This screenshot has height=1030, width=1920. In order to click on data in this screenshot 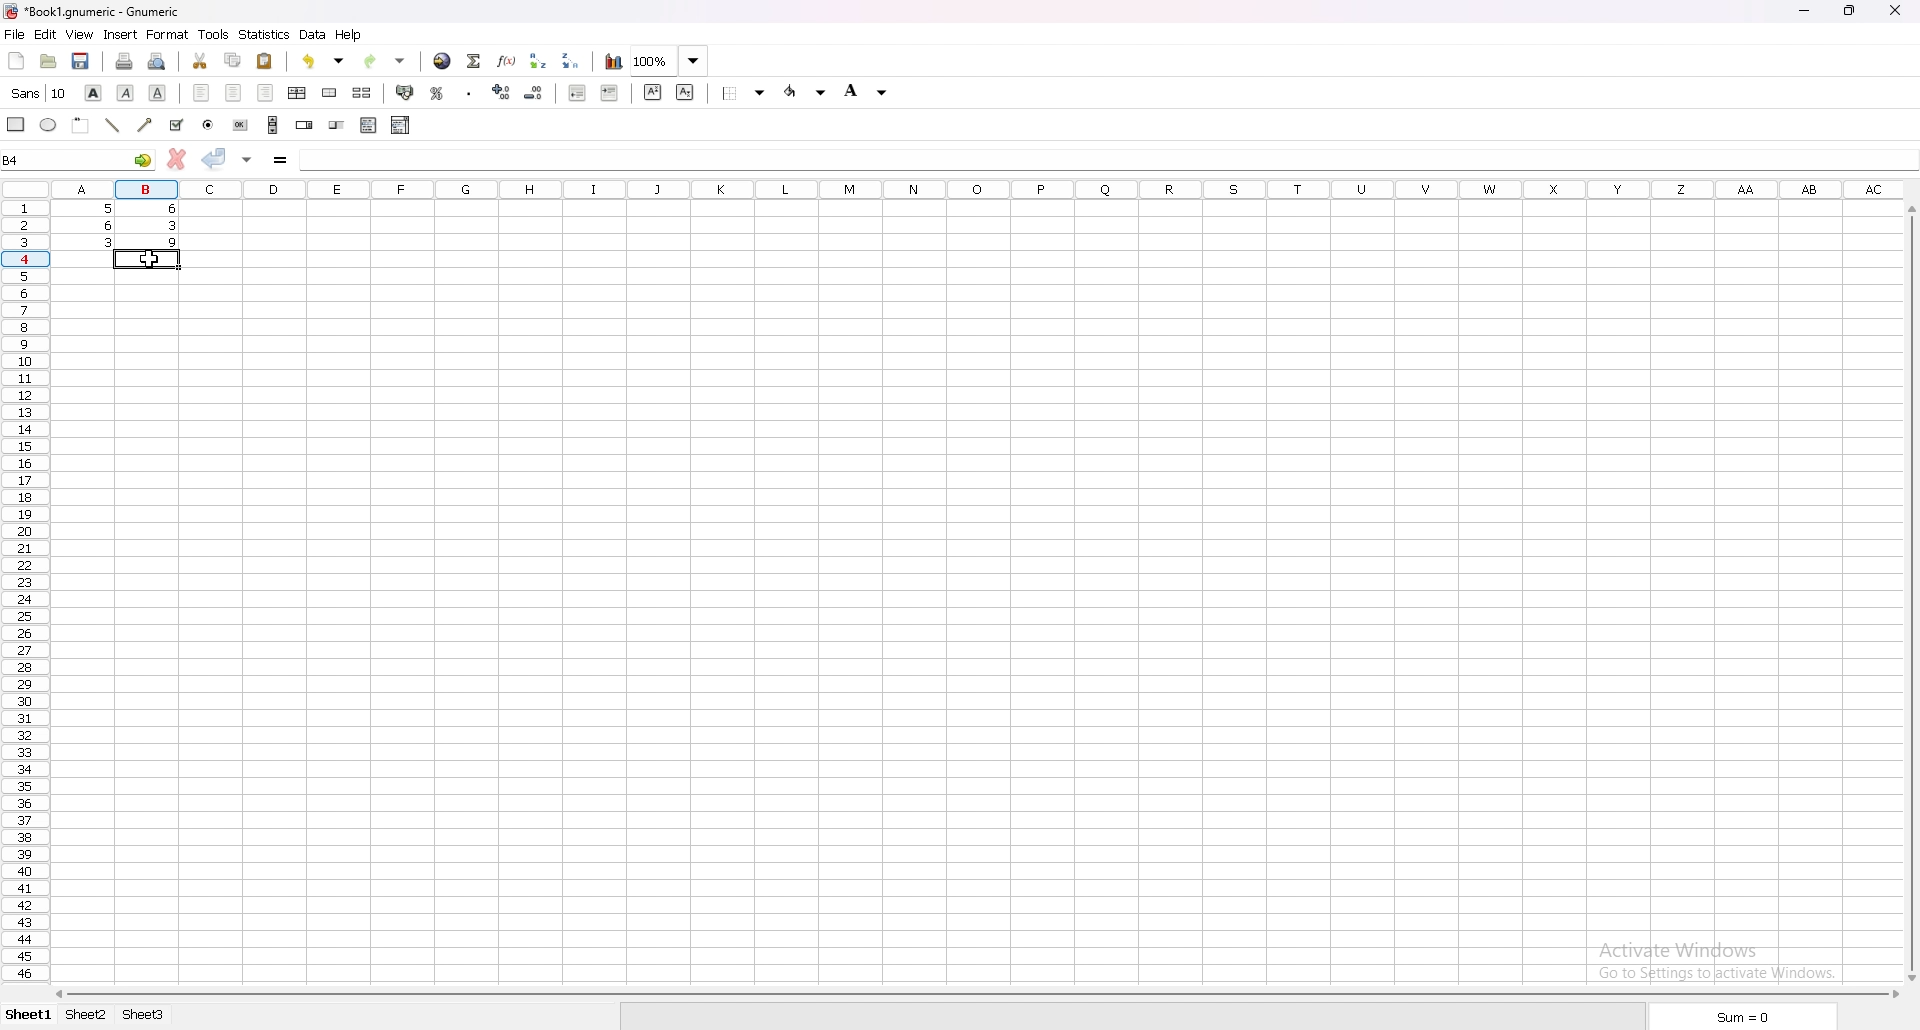, I will do `click(312, 35)`.